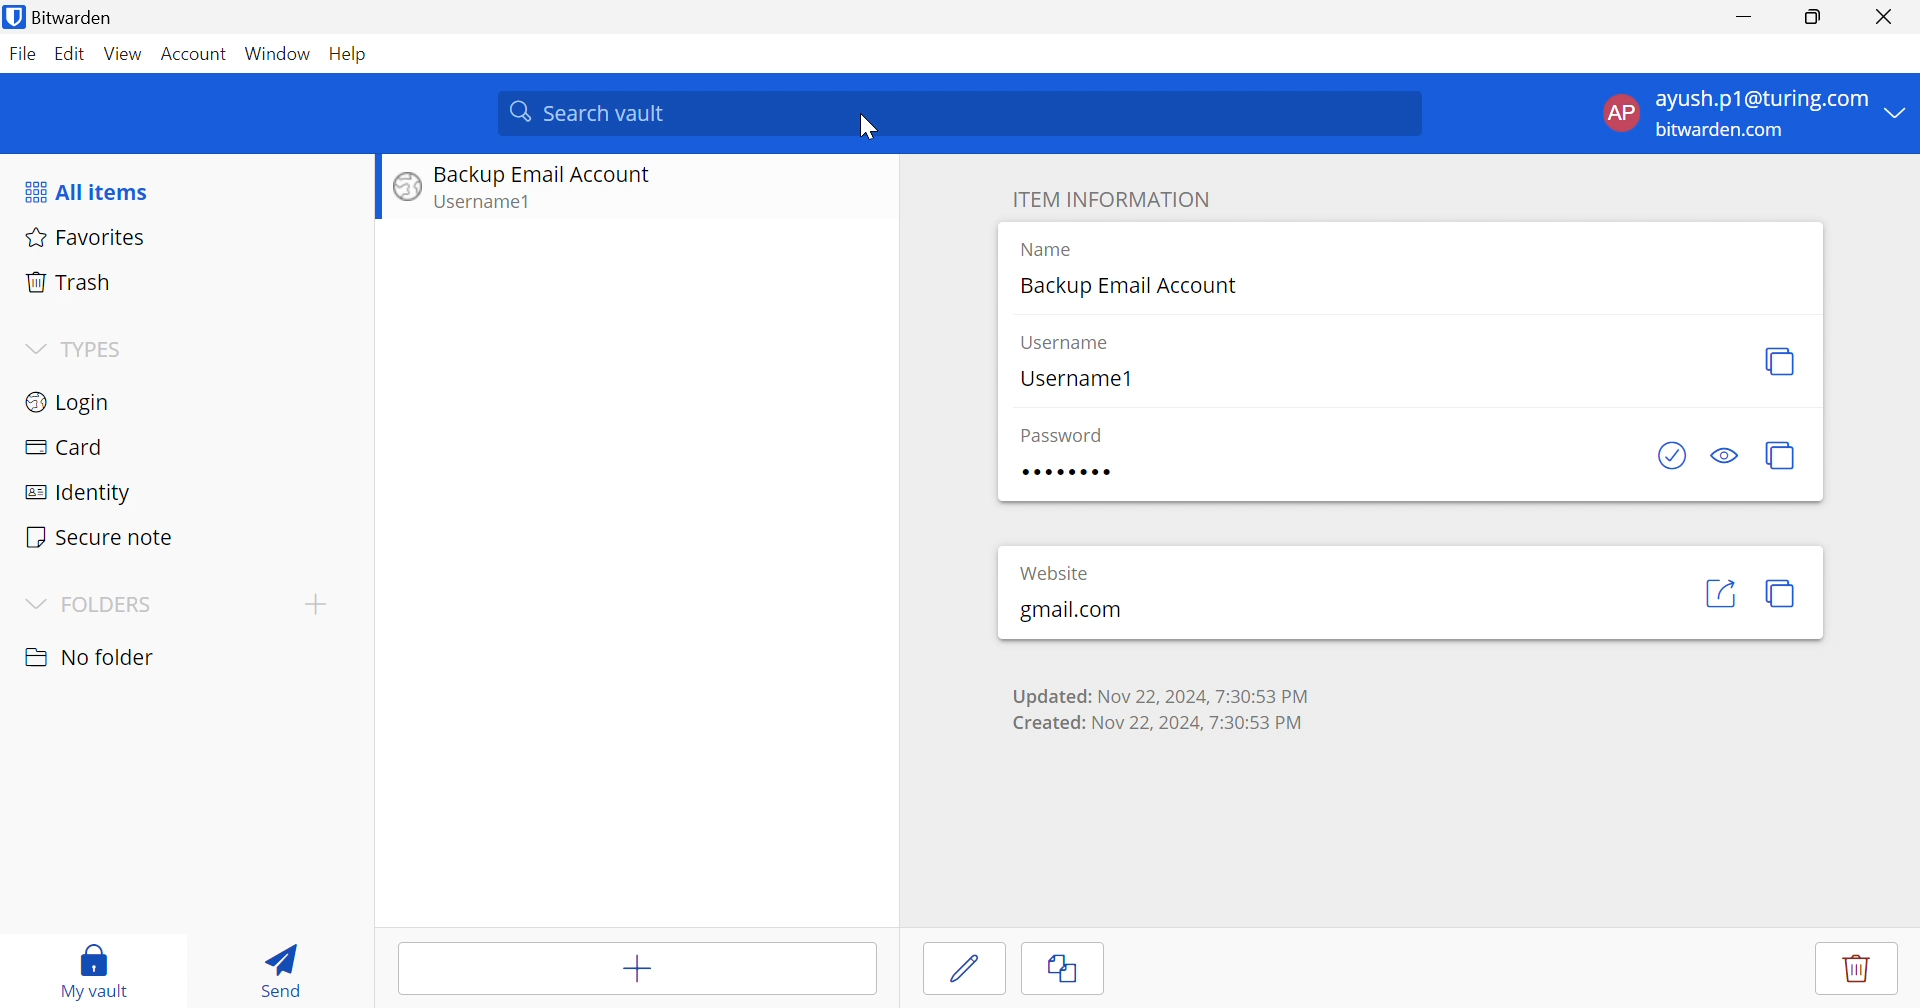 The height and width of the screenshot is (1008, 1920). What do you see at coordinates (94, 348) in the screenshot?
I see `TYPES` at bounding box center [94, 348].